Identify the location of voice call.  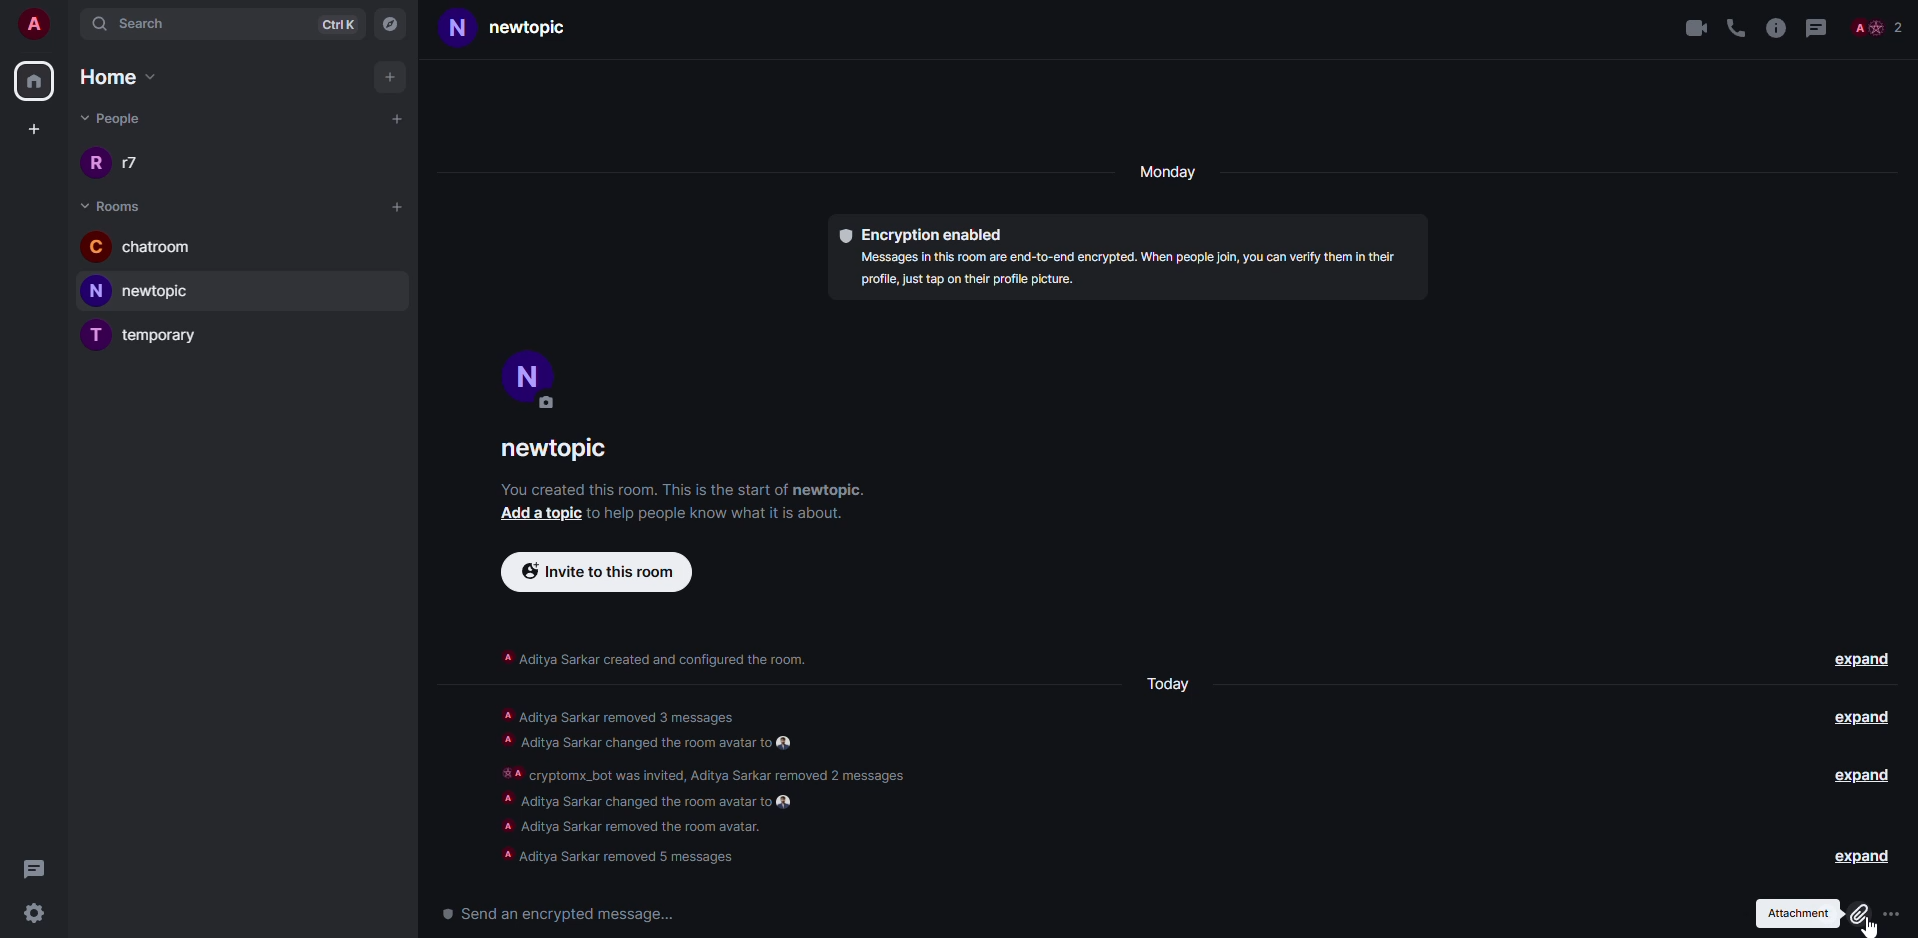
(1736, 27).